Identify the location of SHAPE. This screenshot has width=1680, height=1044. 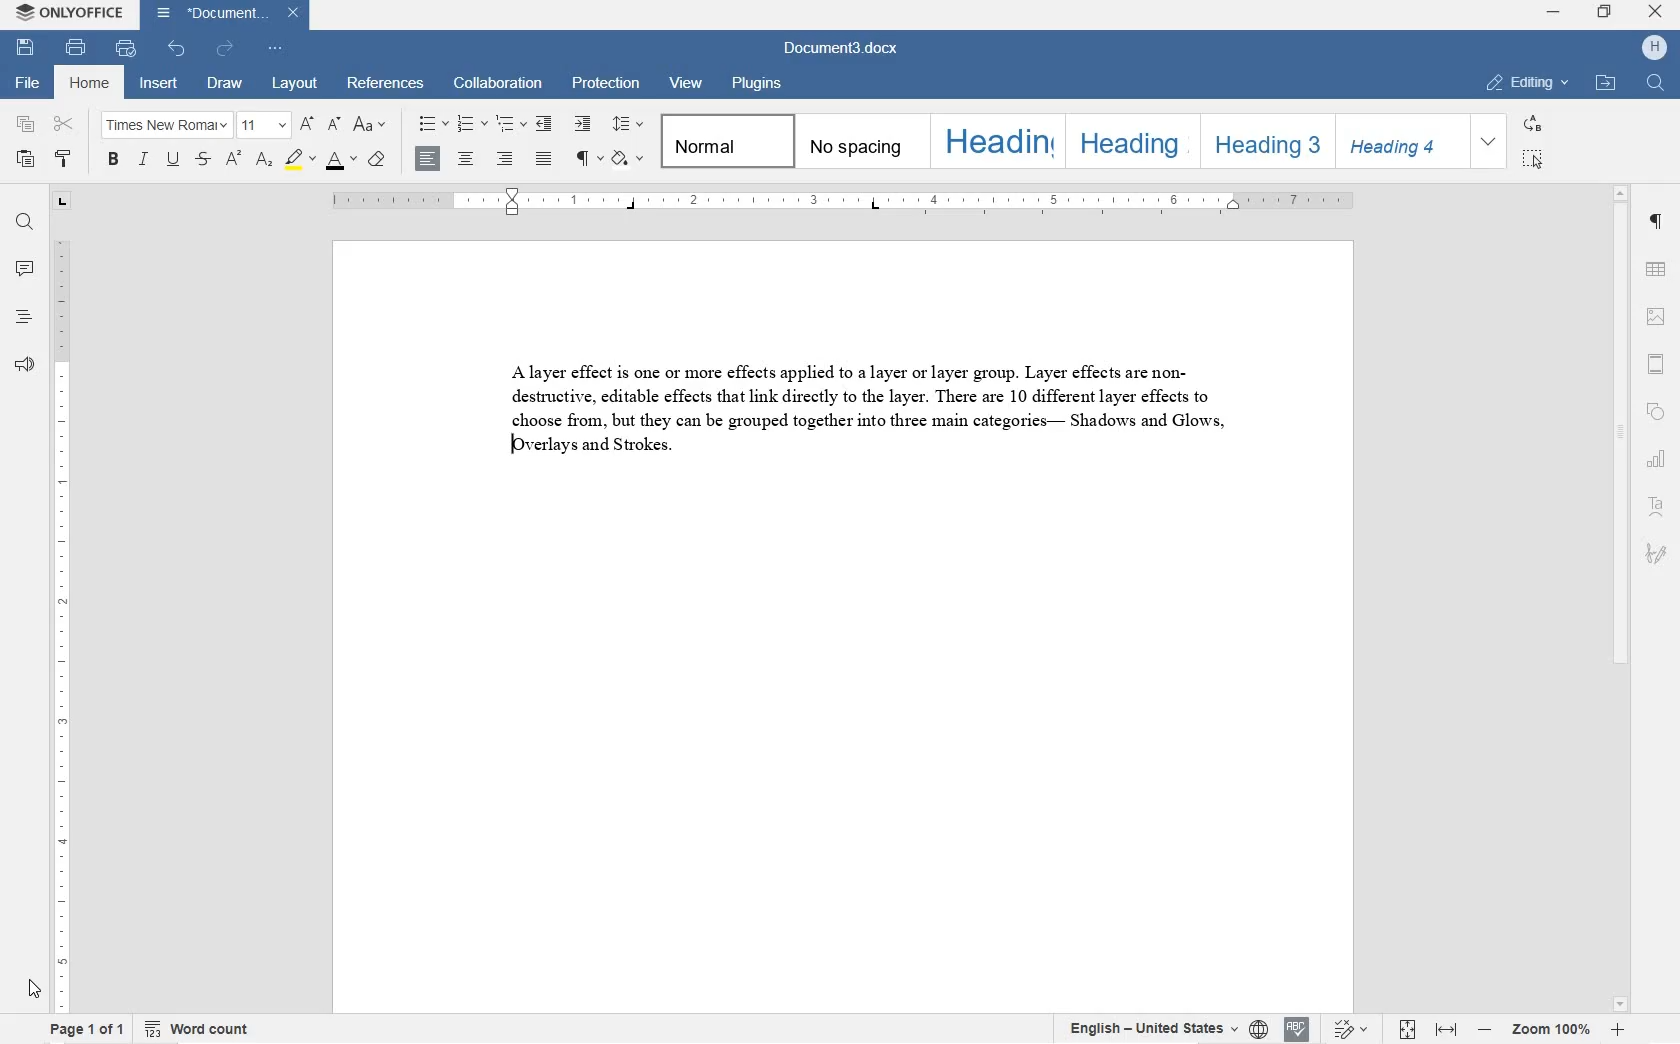
(1657, 406).